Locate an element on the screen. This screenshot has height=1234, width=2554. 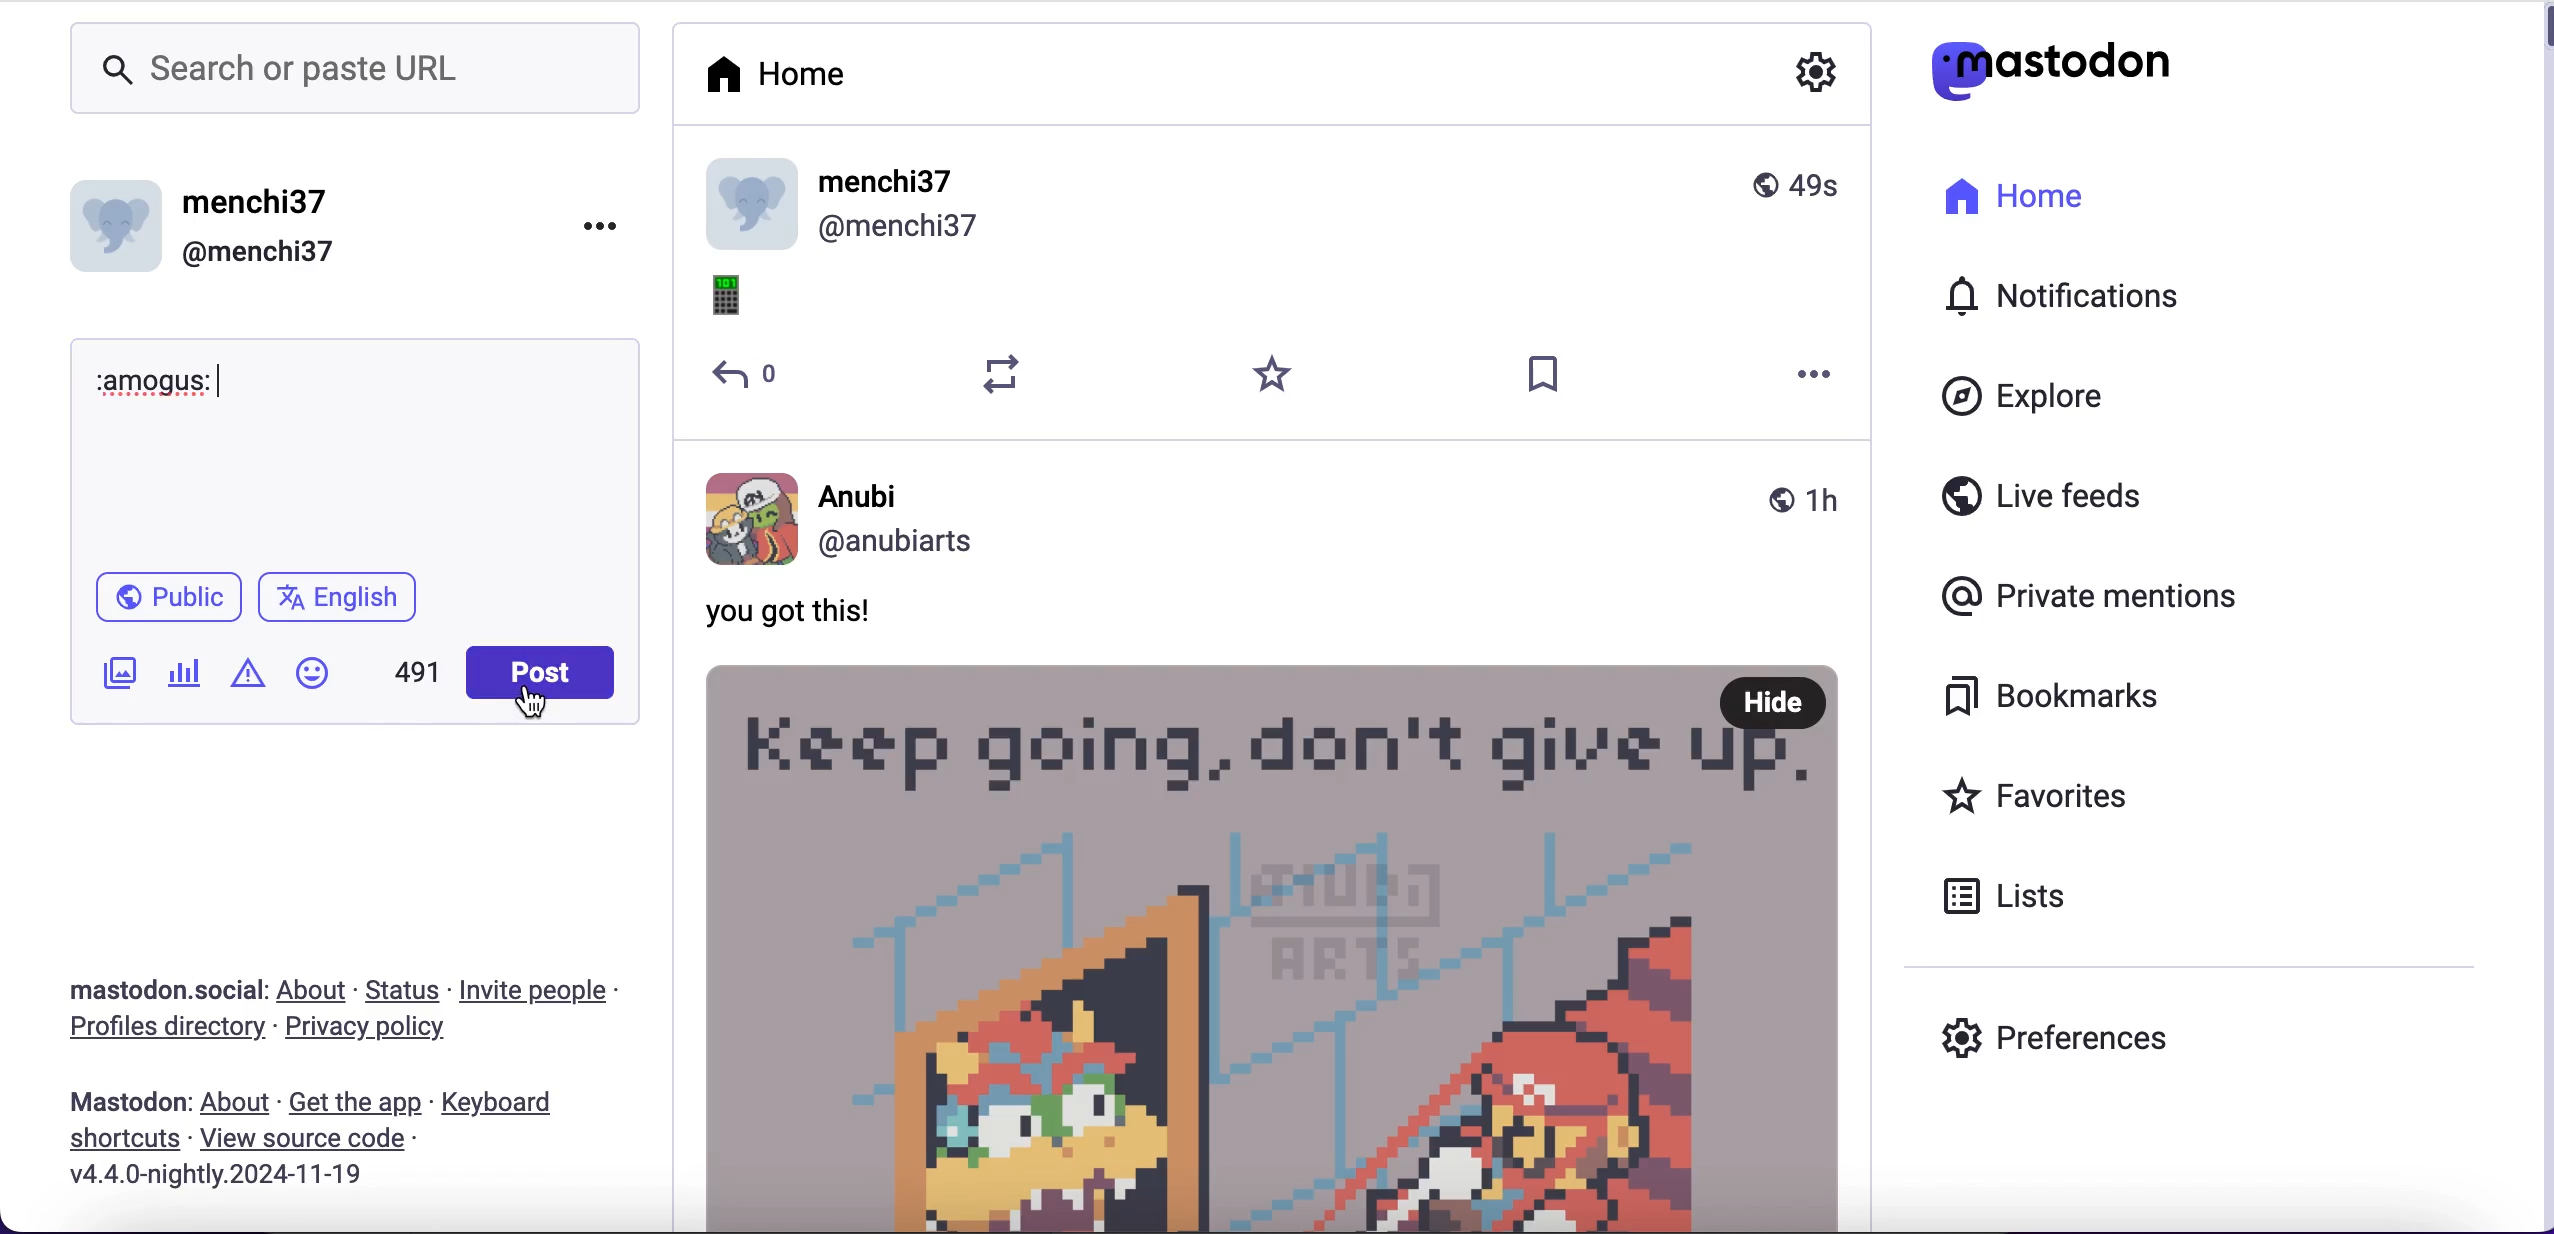
mastodon logo is located at coordinates (2040, 68).